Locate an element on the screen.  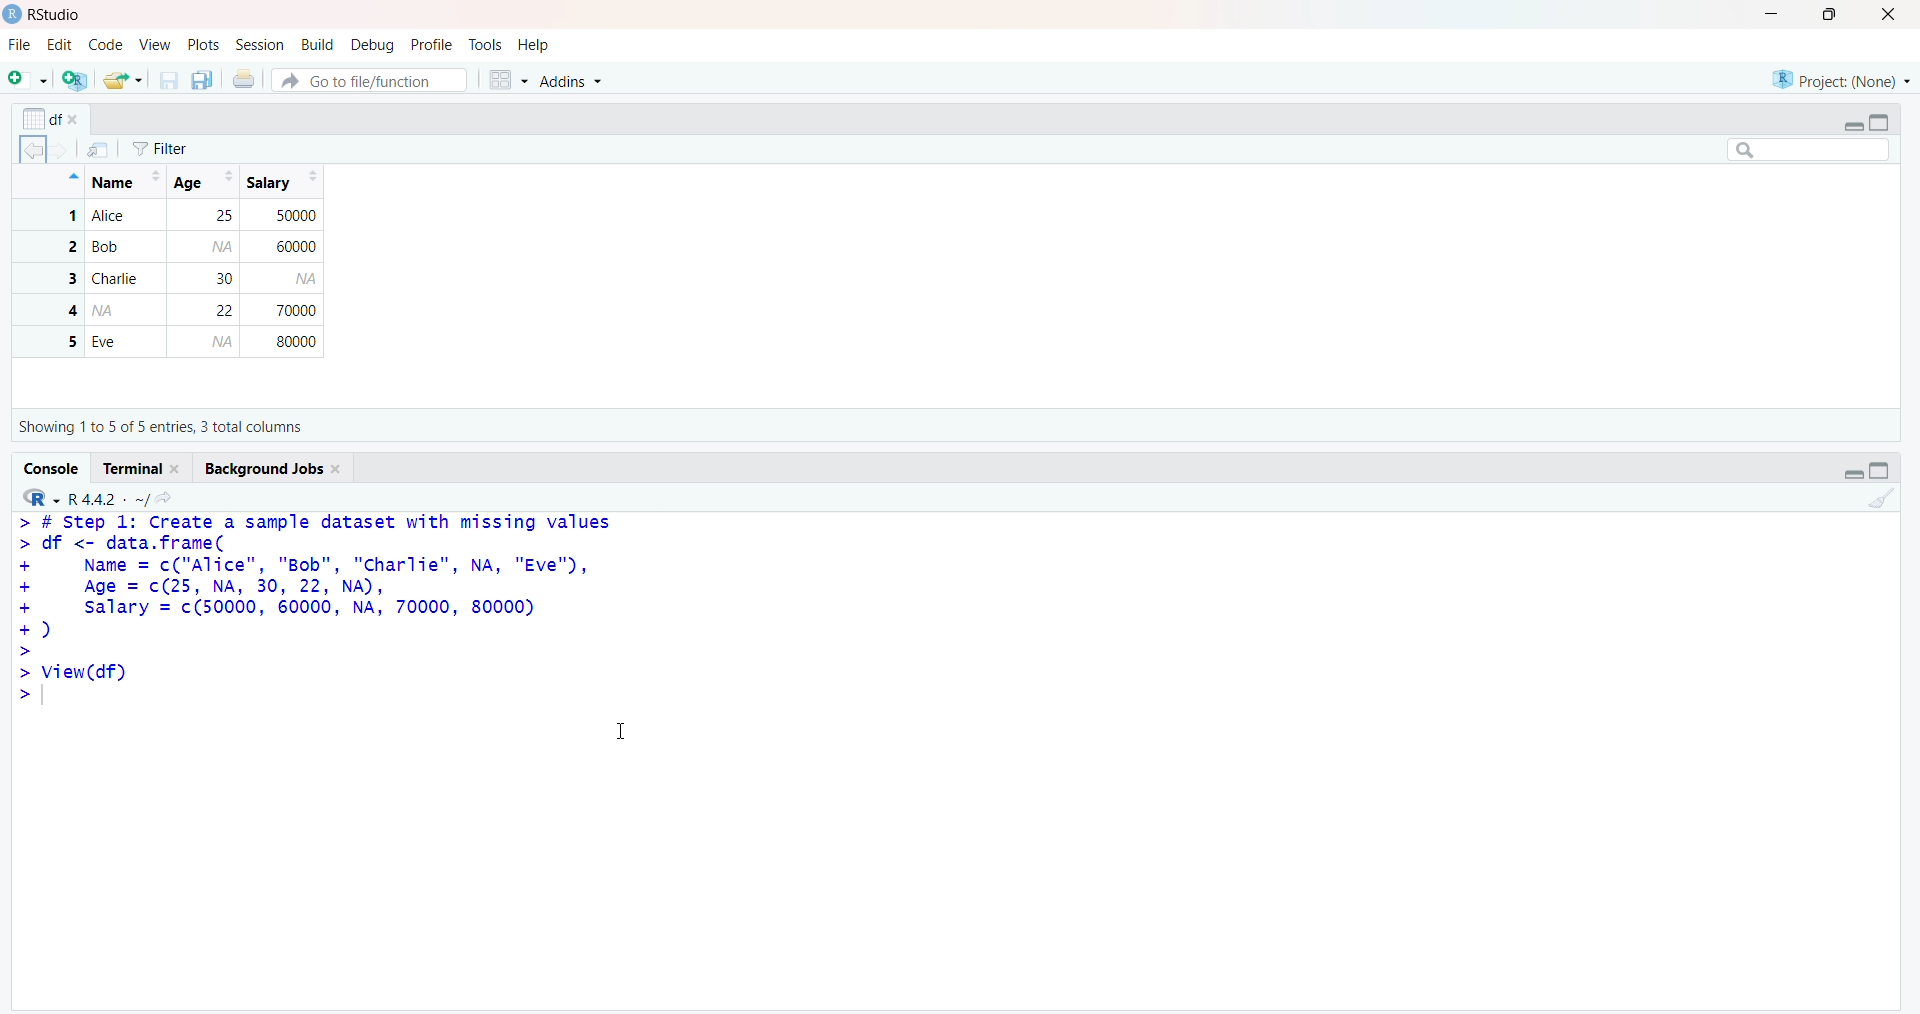
hide is located at coordinates (69, 180).